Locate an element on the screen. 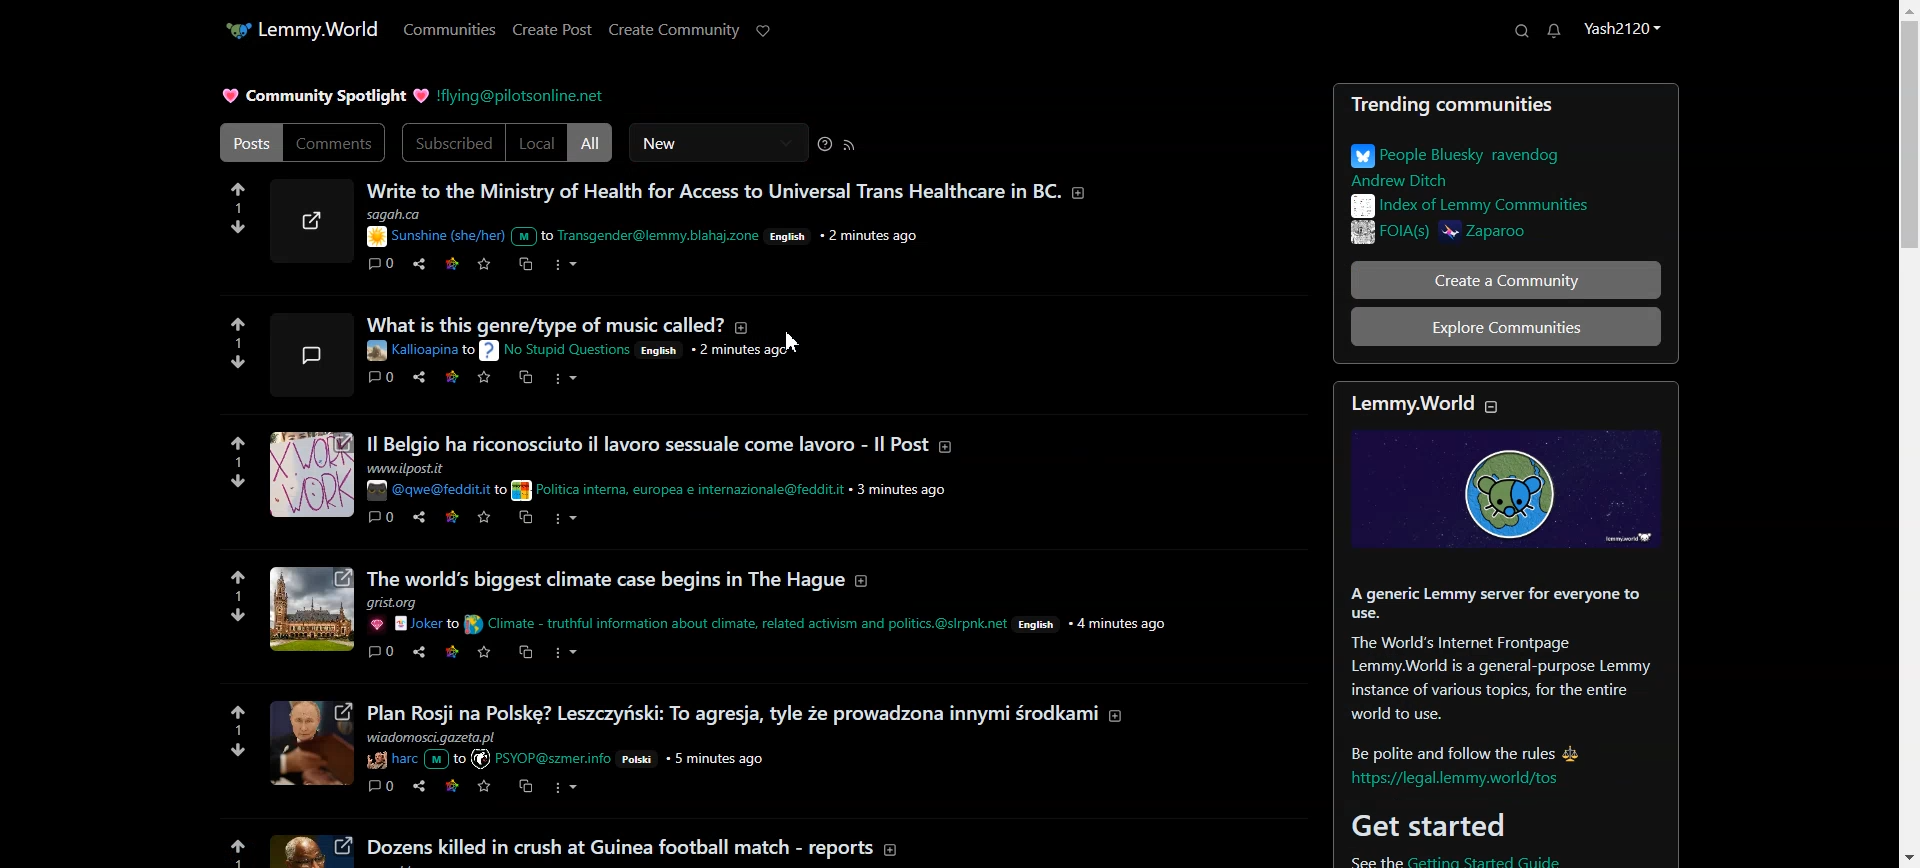  comment is located at coordinates (380, 378).